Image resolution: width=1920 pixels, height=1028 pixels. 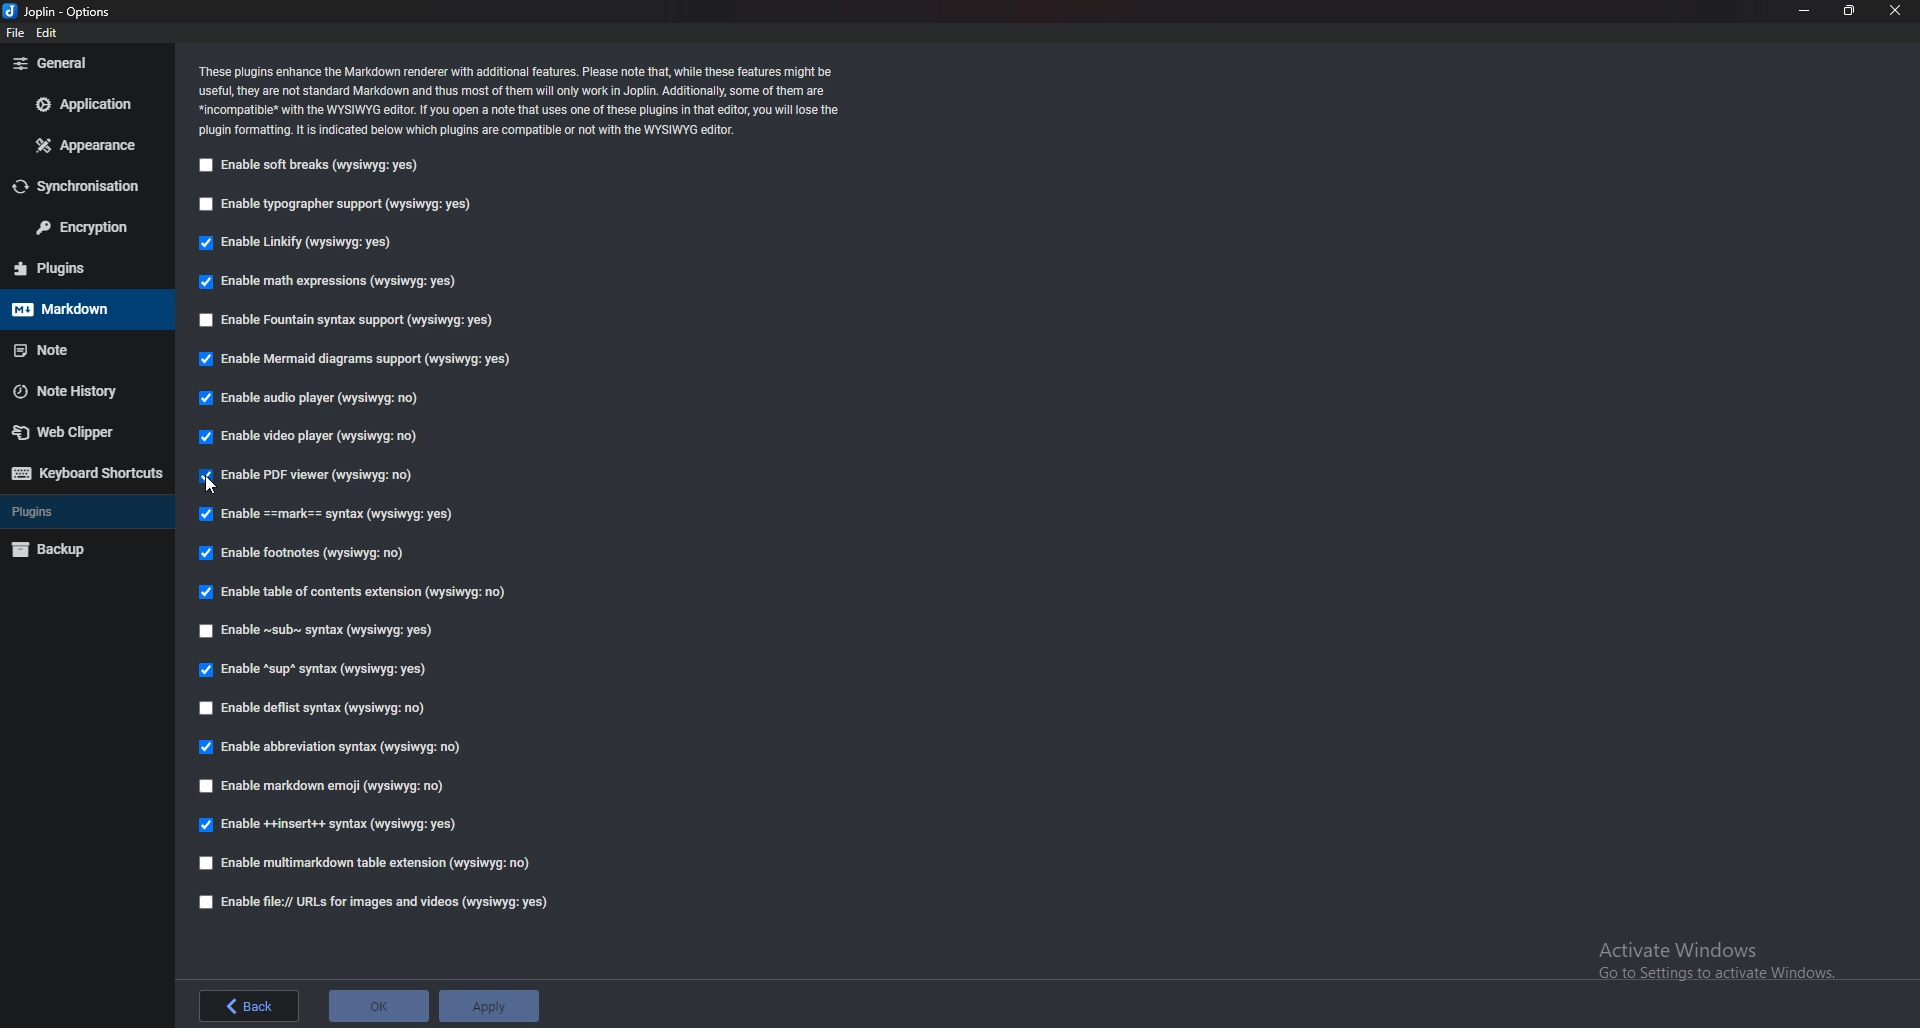 What do you see at coordinates (84, 474) in the screenshot?
I see `Keyboard shortcuts` at bounding box center [84, 474].